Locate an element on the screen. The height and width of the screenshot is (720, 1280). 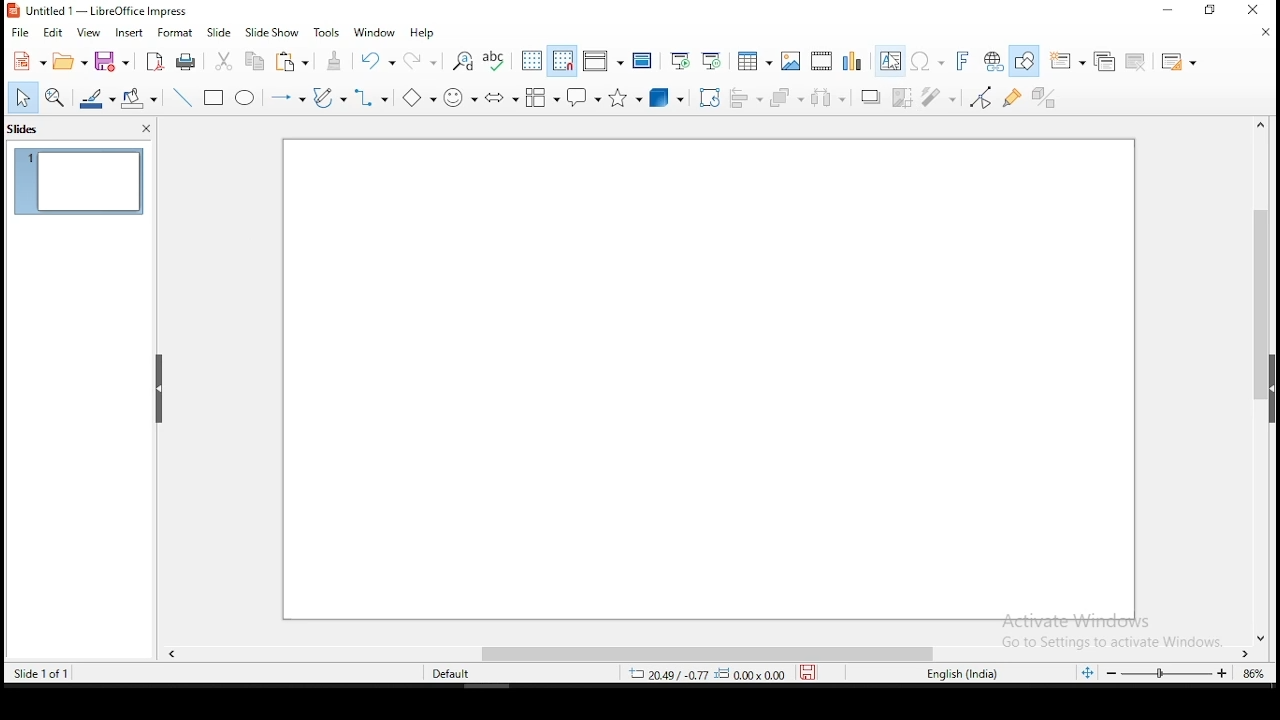
curves and polygons is located at coordinates (328, 101).